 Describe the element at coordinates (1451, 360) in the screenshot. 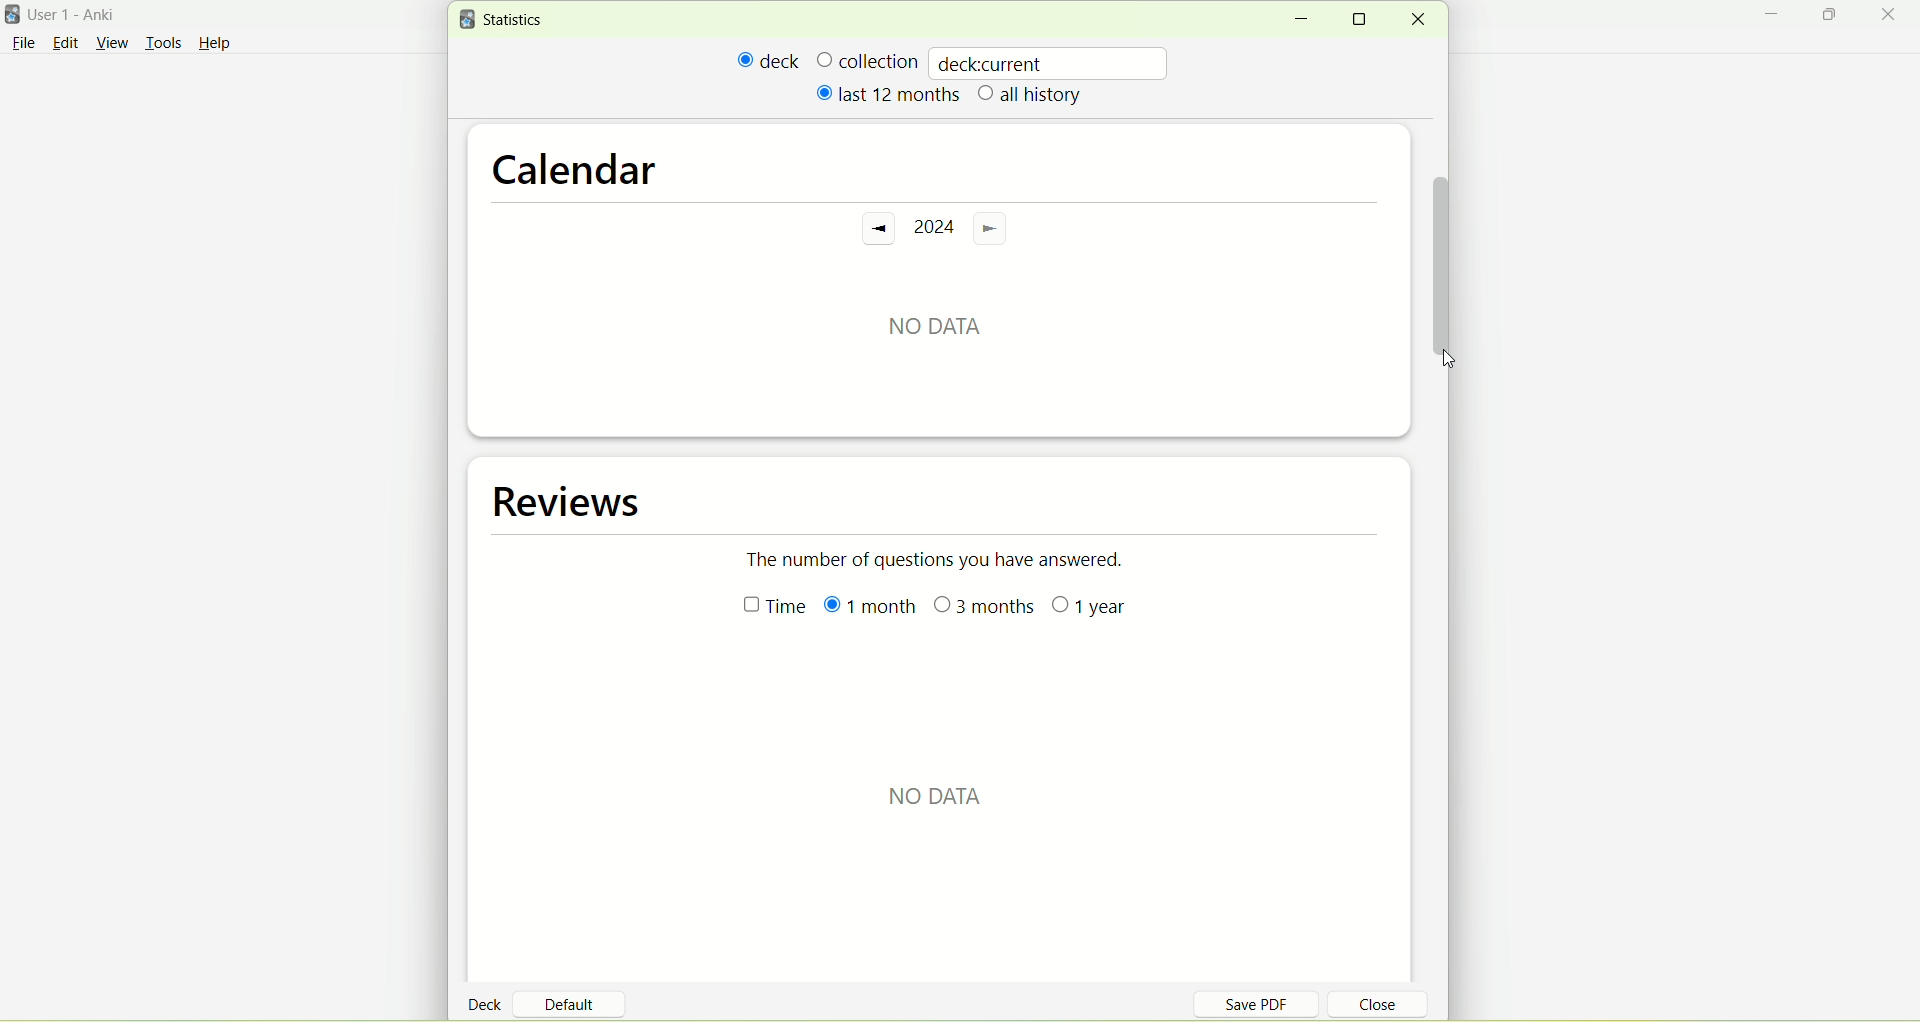

I see `cursor` at that location.